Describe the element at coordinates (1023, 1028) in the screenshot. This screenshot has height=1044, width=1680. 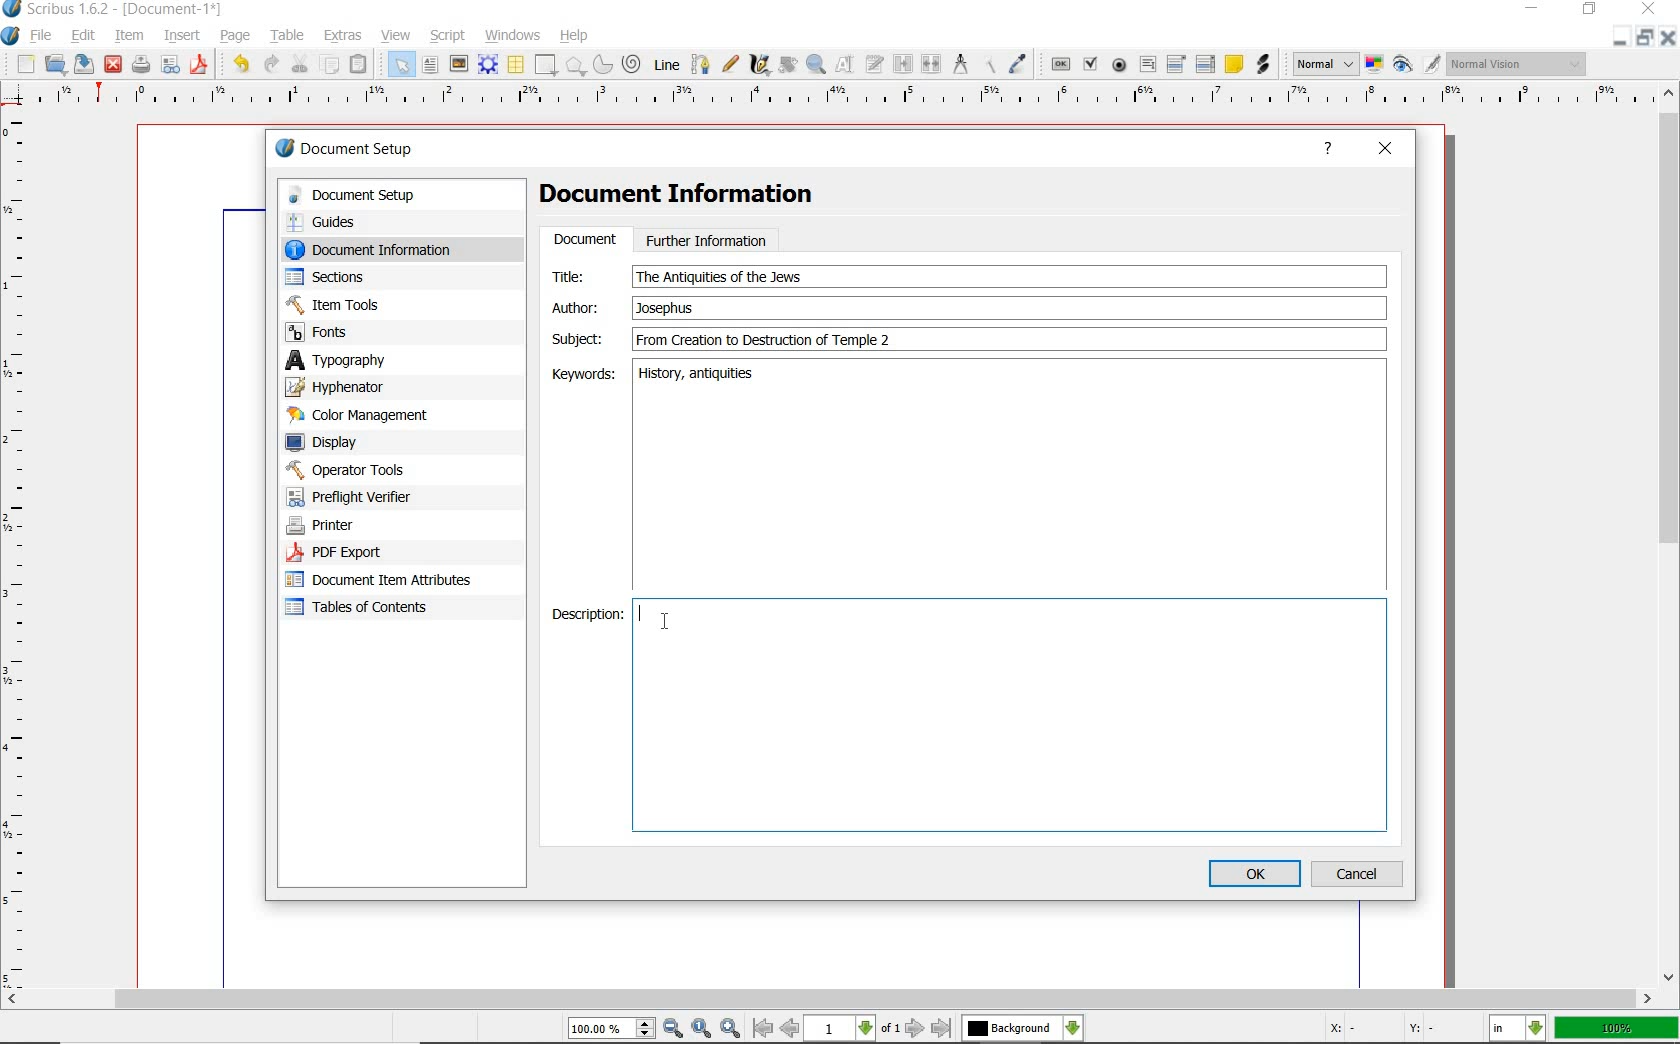
I see `select the current layer` at that location.